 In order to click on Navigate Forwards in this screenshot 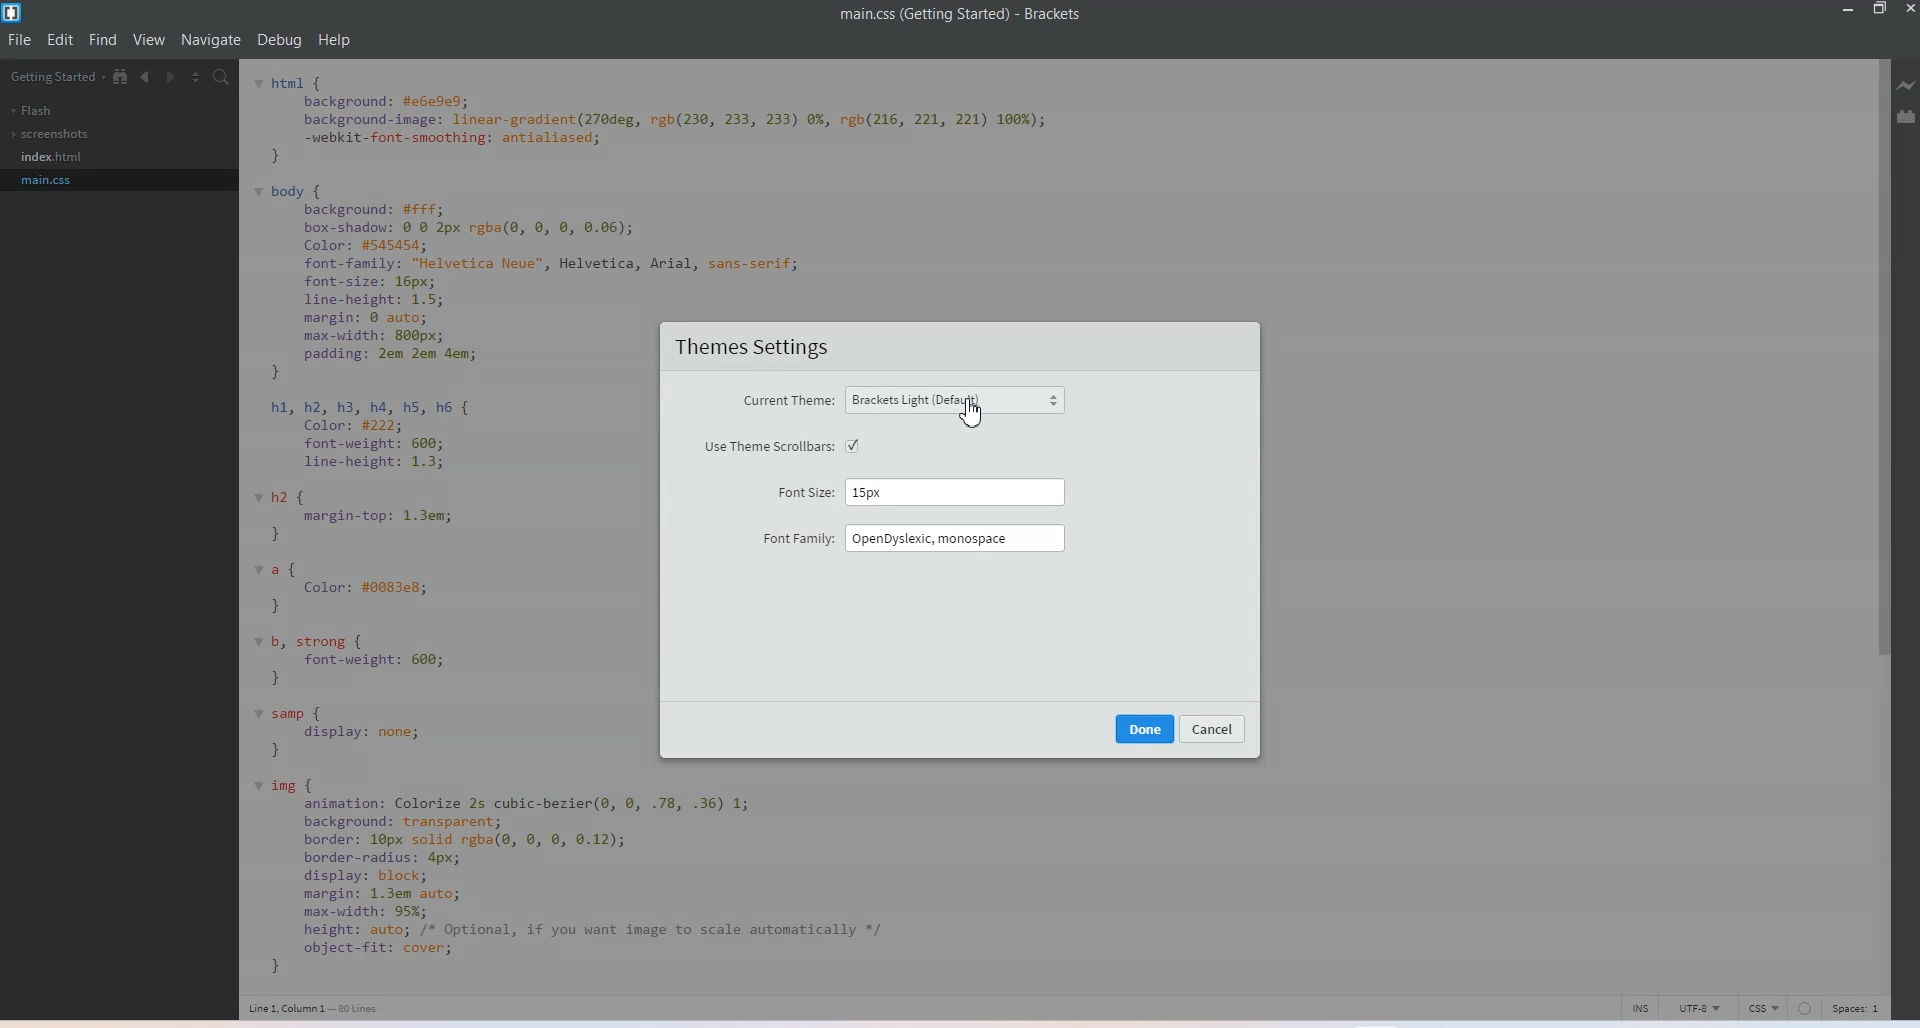, I will do `click(168, 77)`.